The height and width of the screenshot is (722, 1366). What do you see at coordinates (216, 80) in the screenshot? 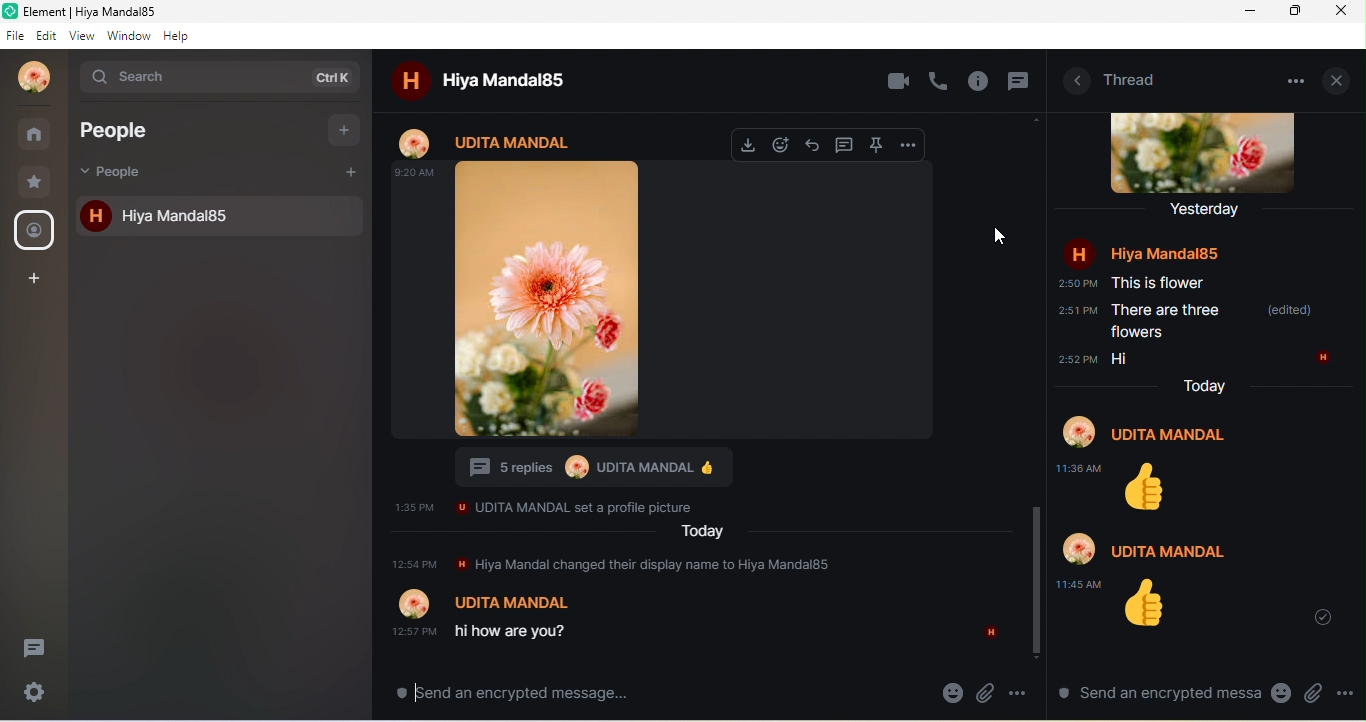
I see `search` at bounding box center [216, 80].